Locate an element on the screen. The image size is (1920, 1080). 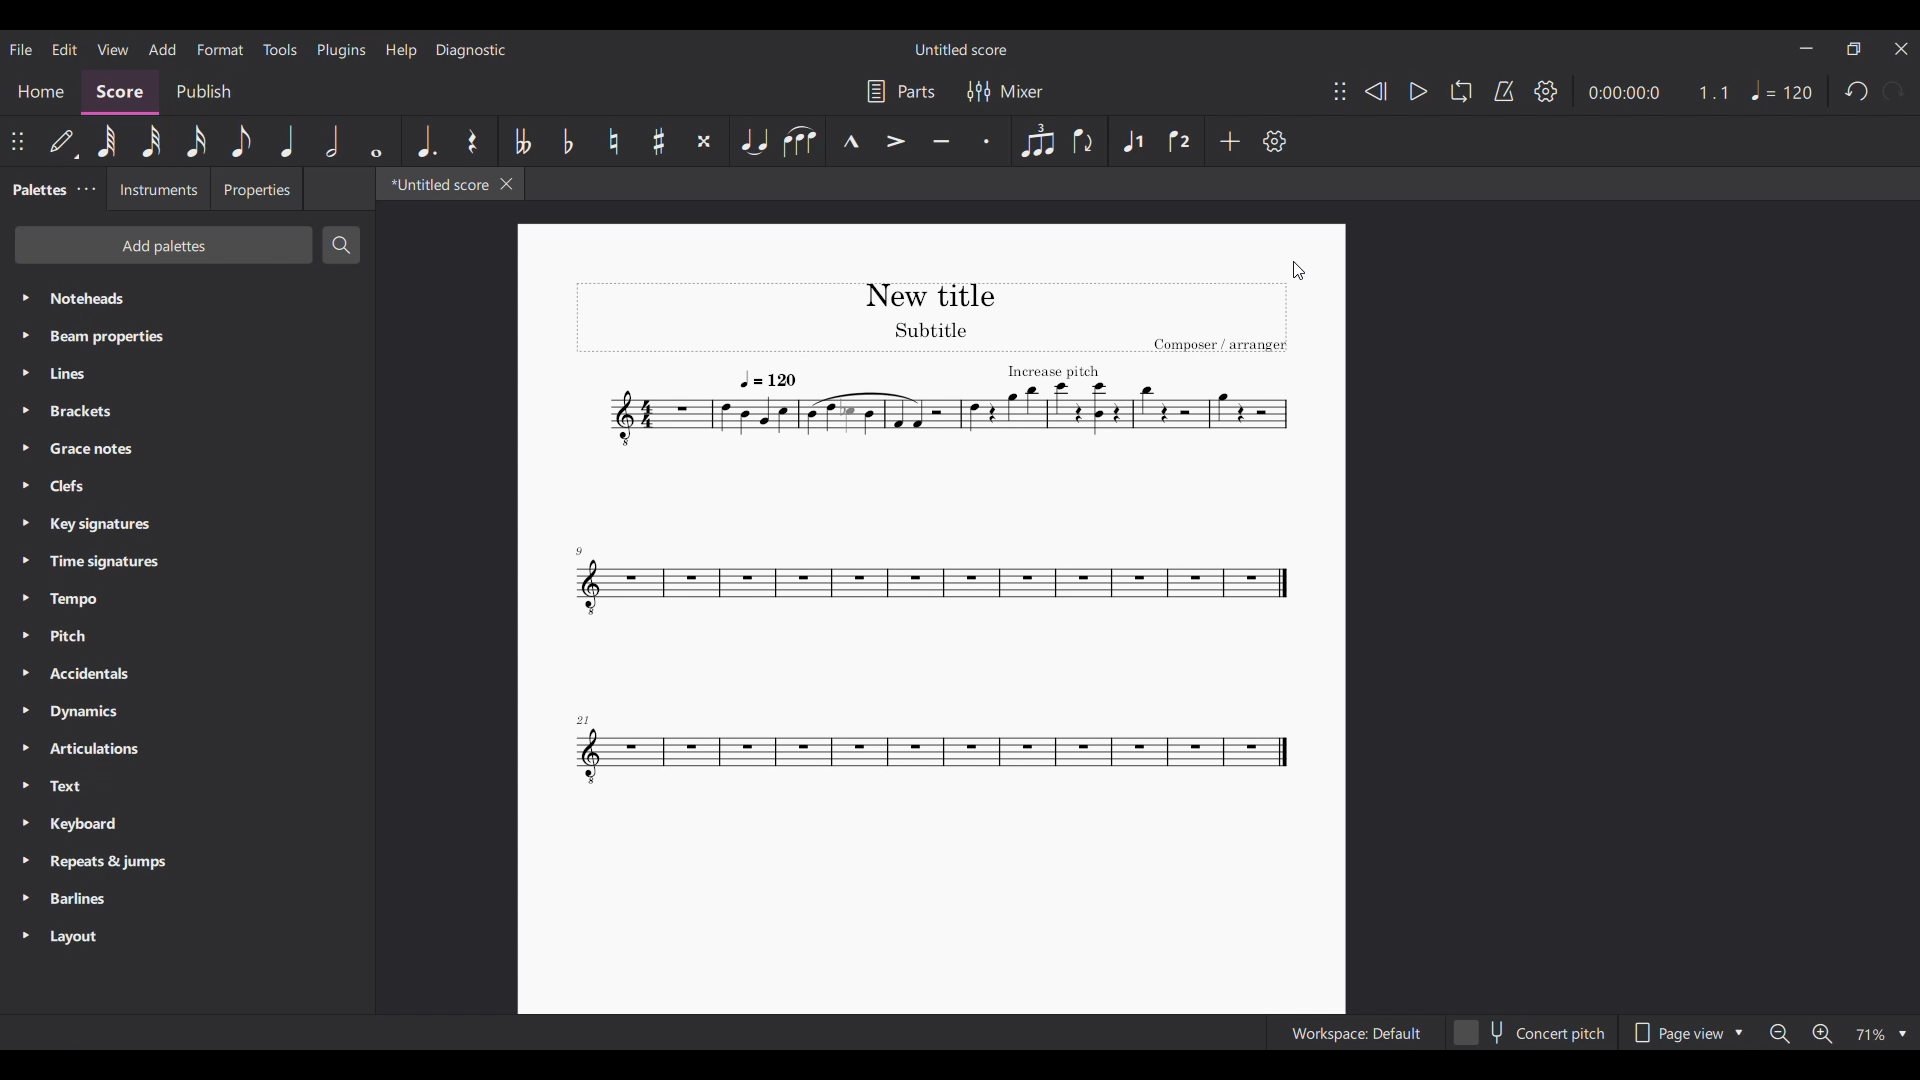
Zoom in is located at coordinates (1822, 1033).